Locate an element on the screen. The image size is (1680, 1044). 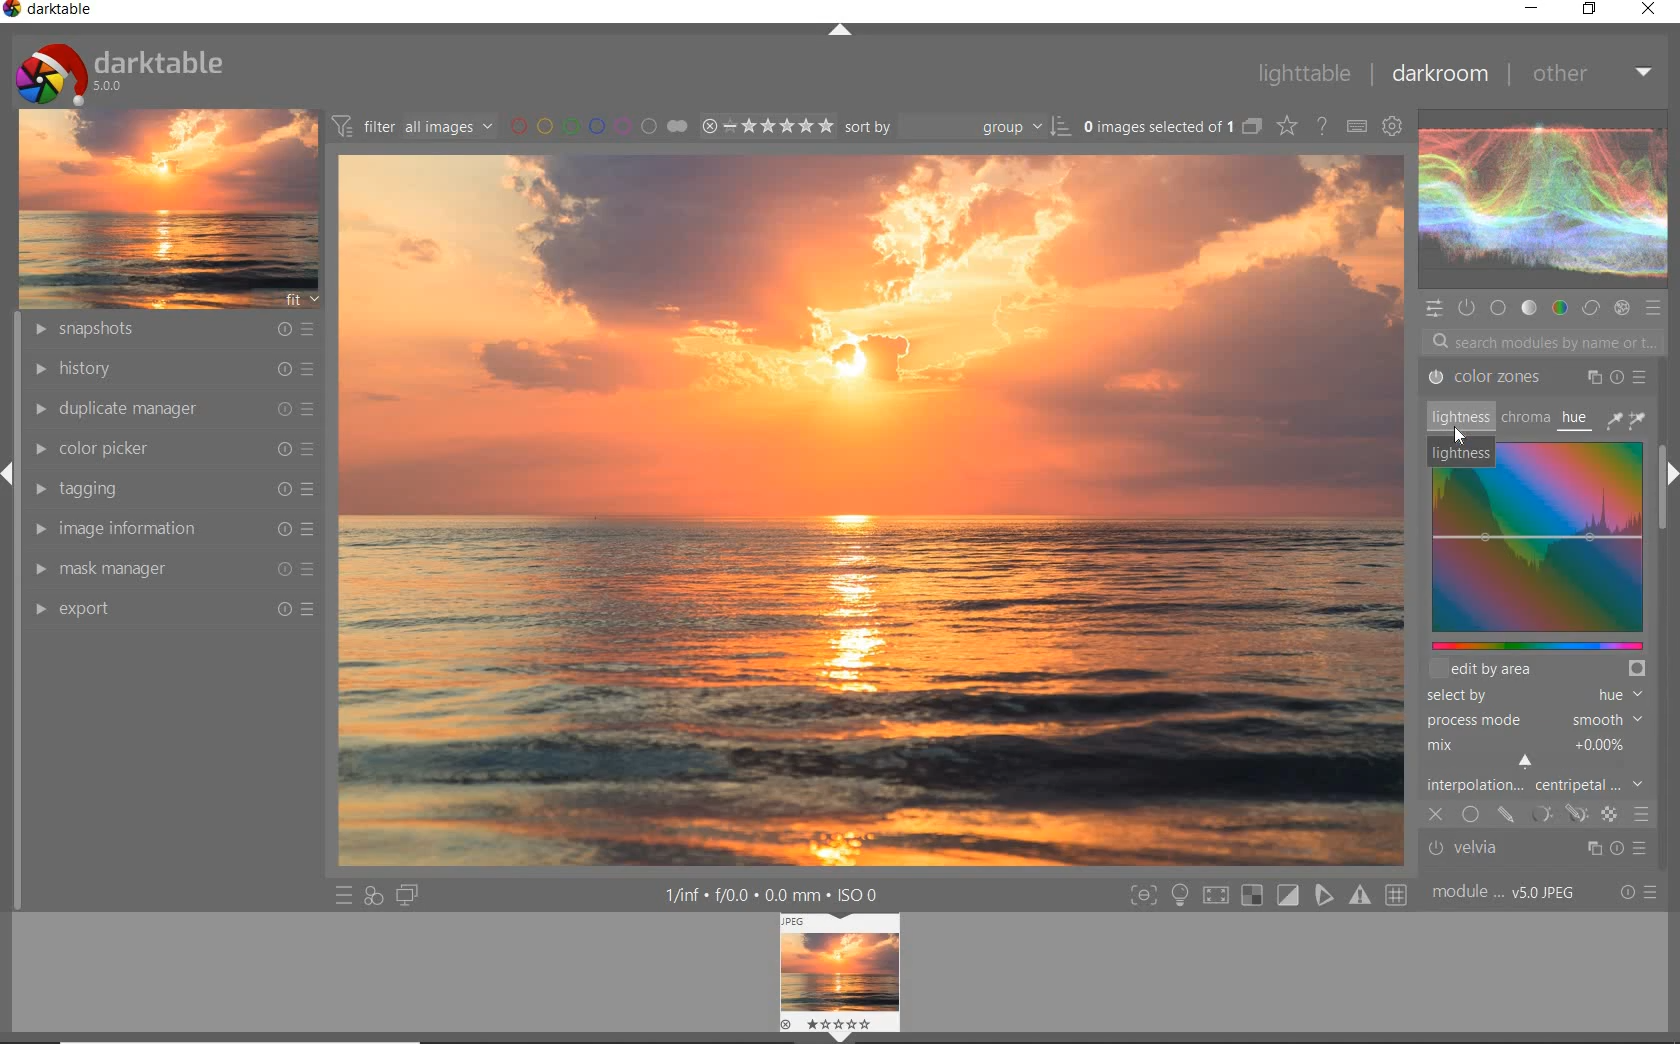
EXPAND/COLLAPSE is located at coordinates (840, 31).